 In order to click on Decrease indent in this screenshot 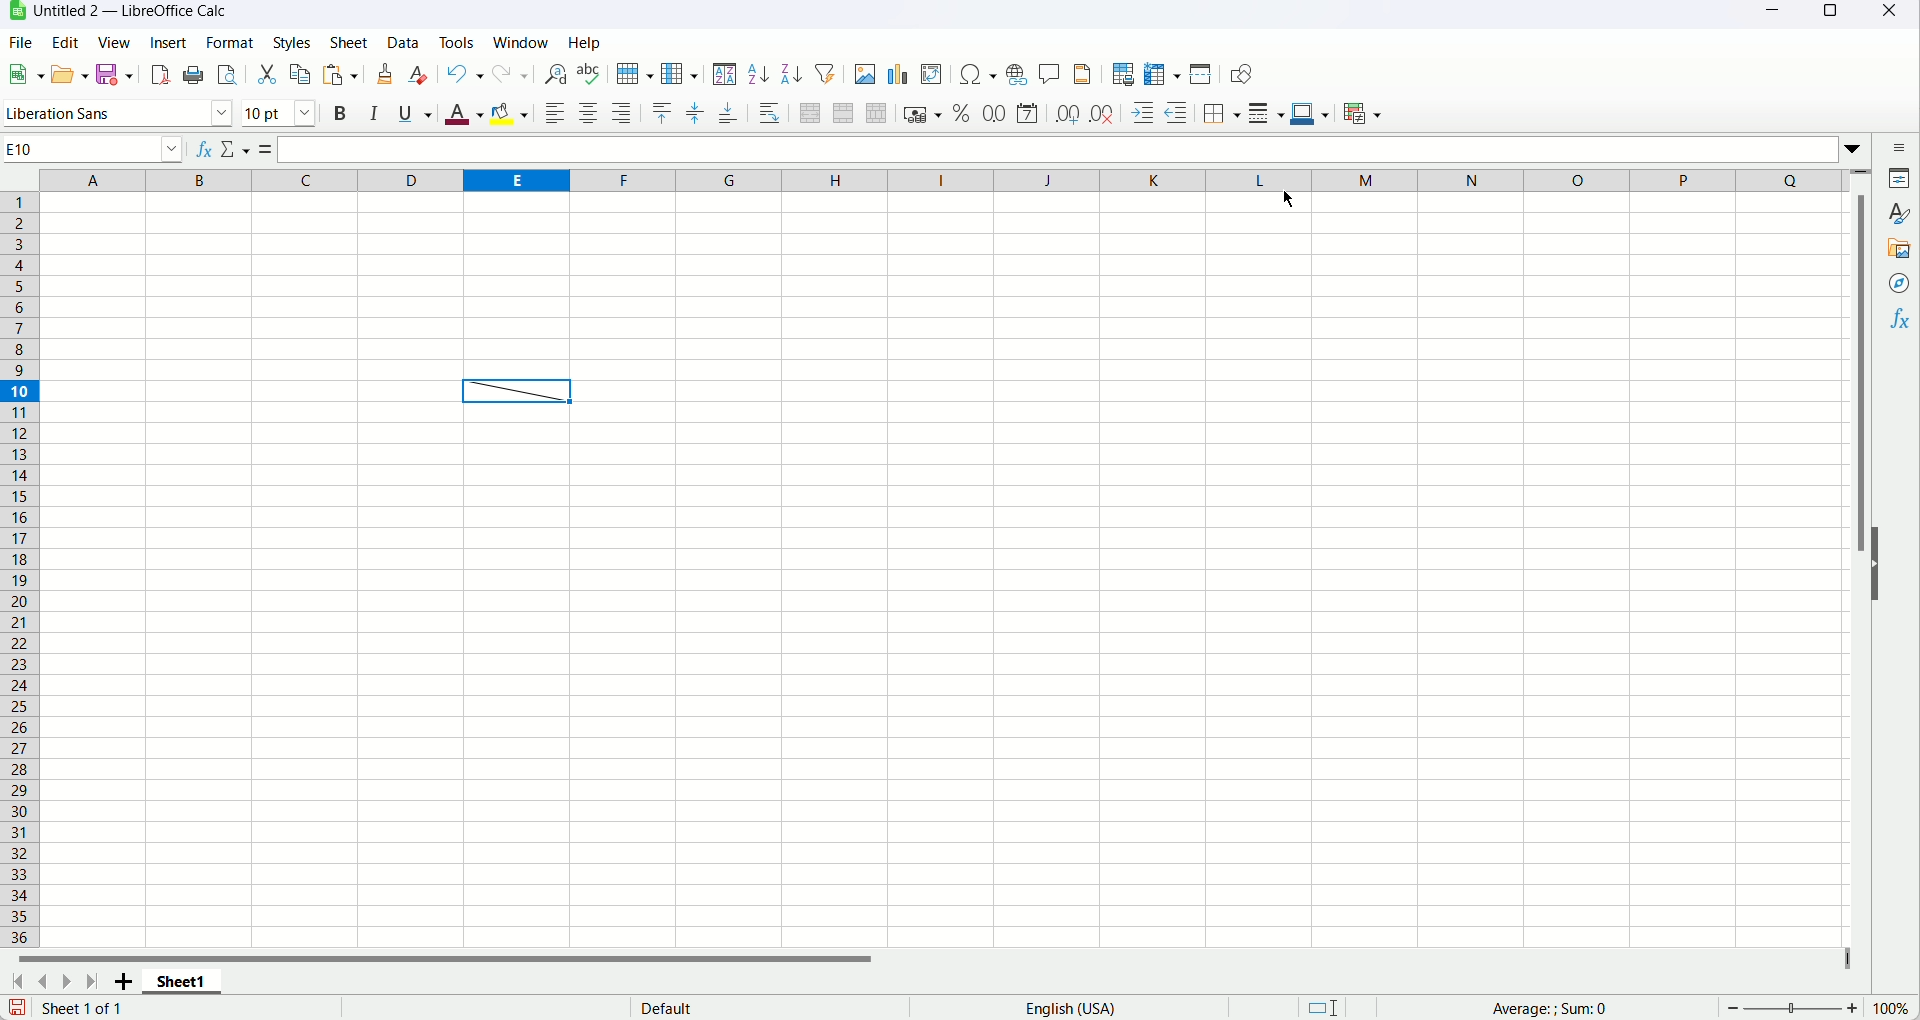, I will do `click(1174, 113)`.